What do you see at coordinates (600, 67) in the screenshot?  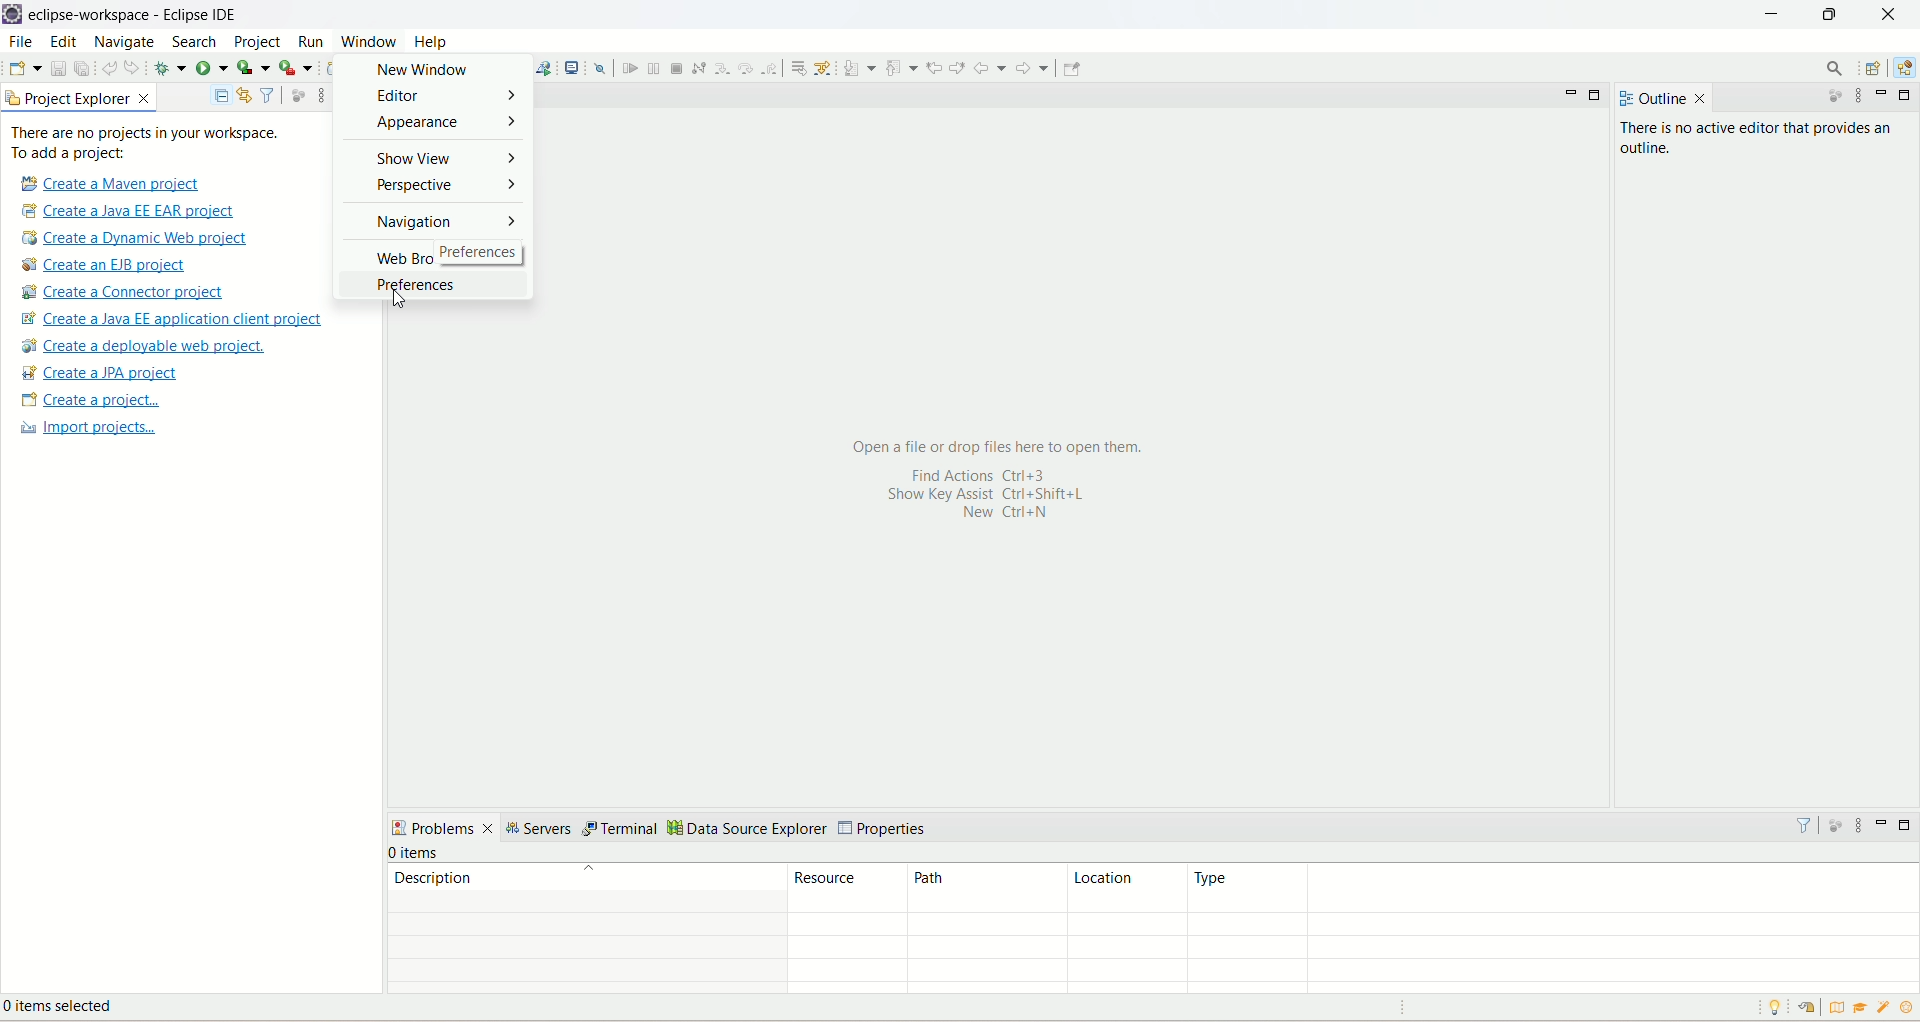 I see `skip all break points` at bounding box center [600, 67].